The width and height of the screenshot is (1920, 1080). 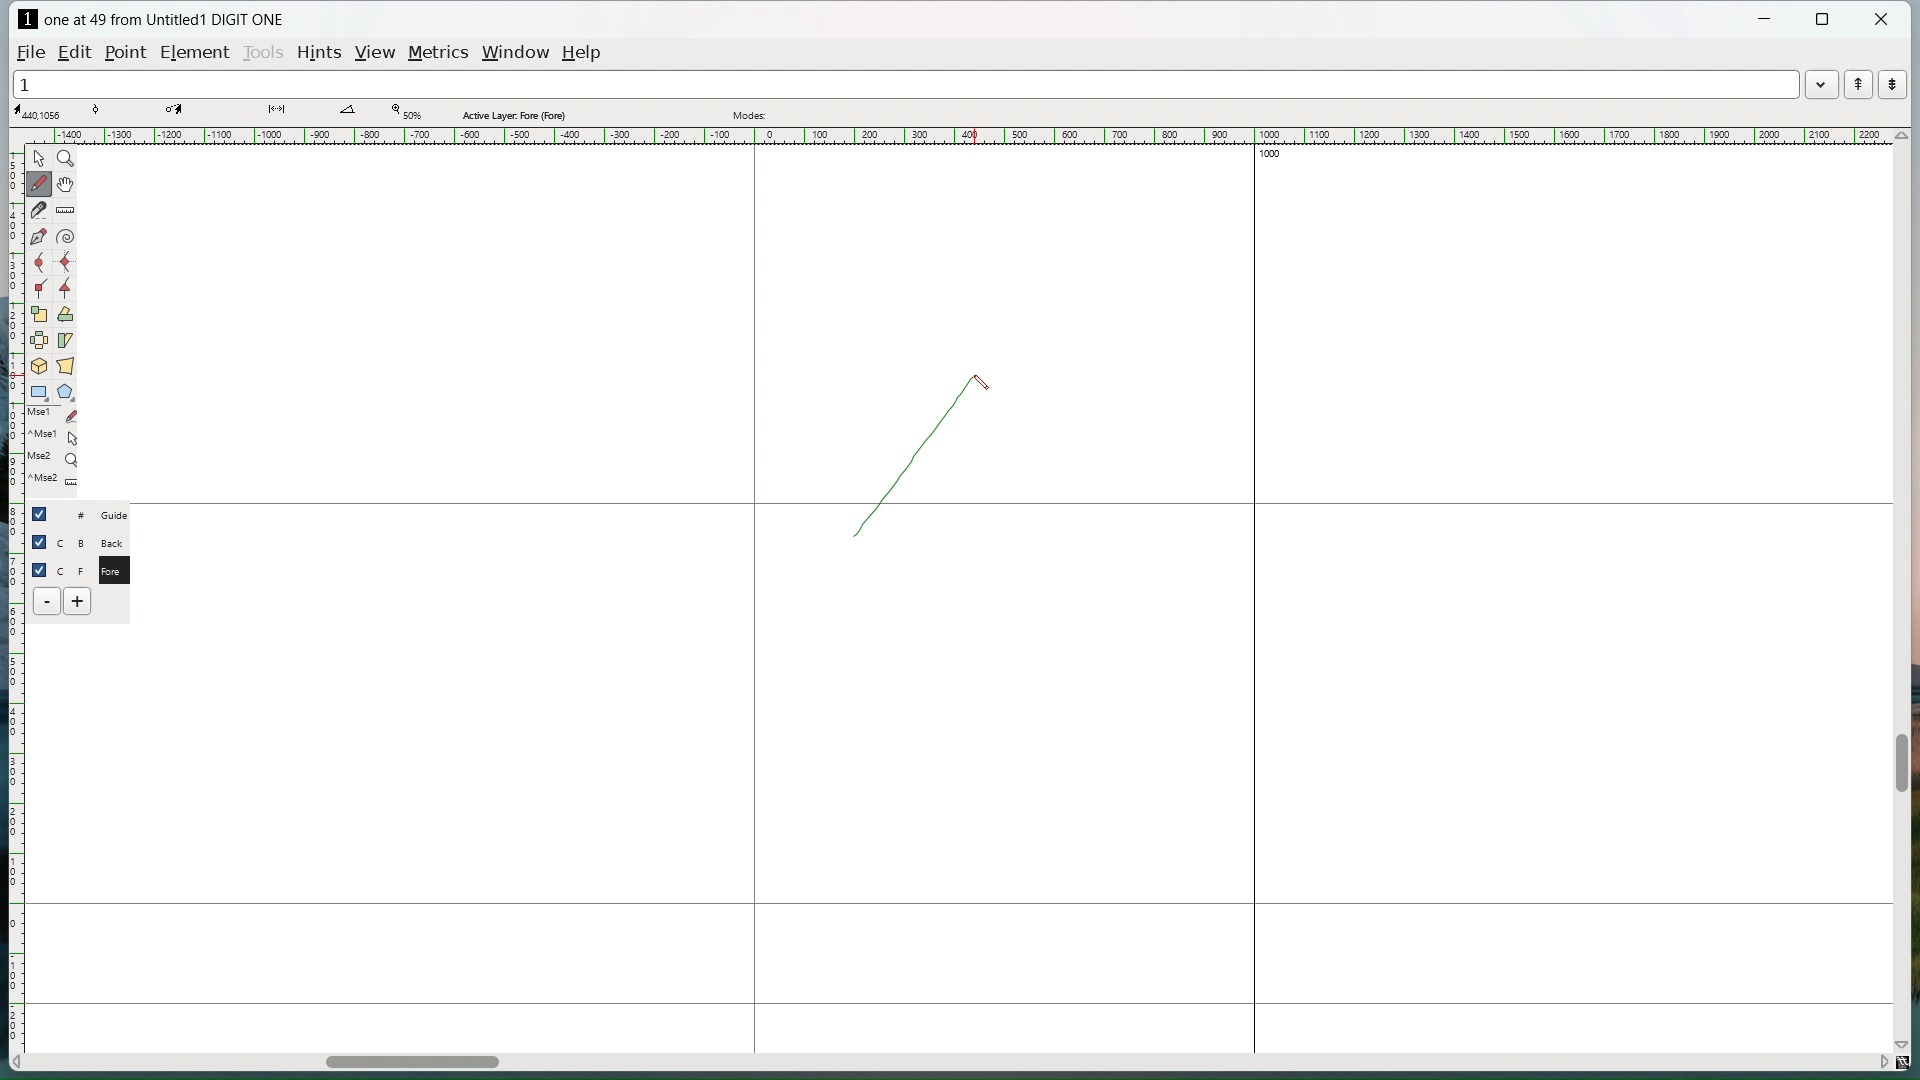 I want to click on sketch draw, so click(x=900, y=463).